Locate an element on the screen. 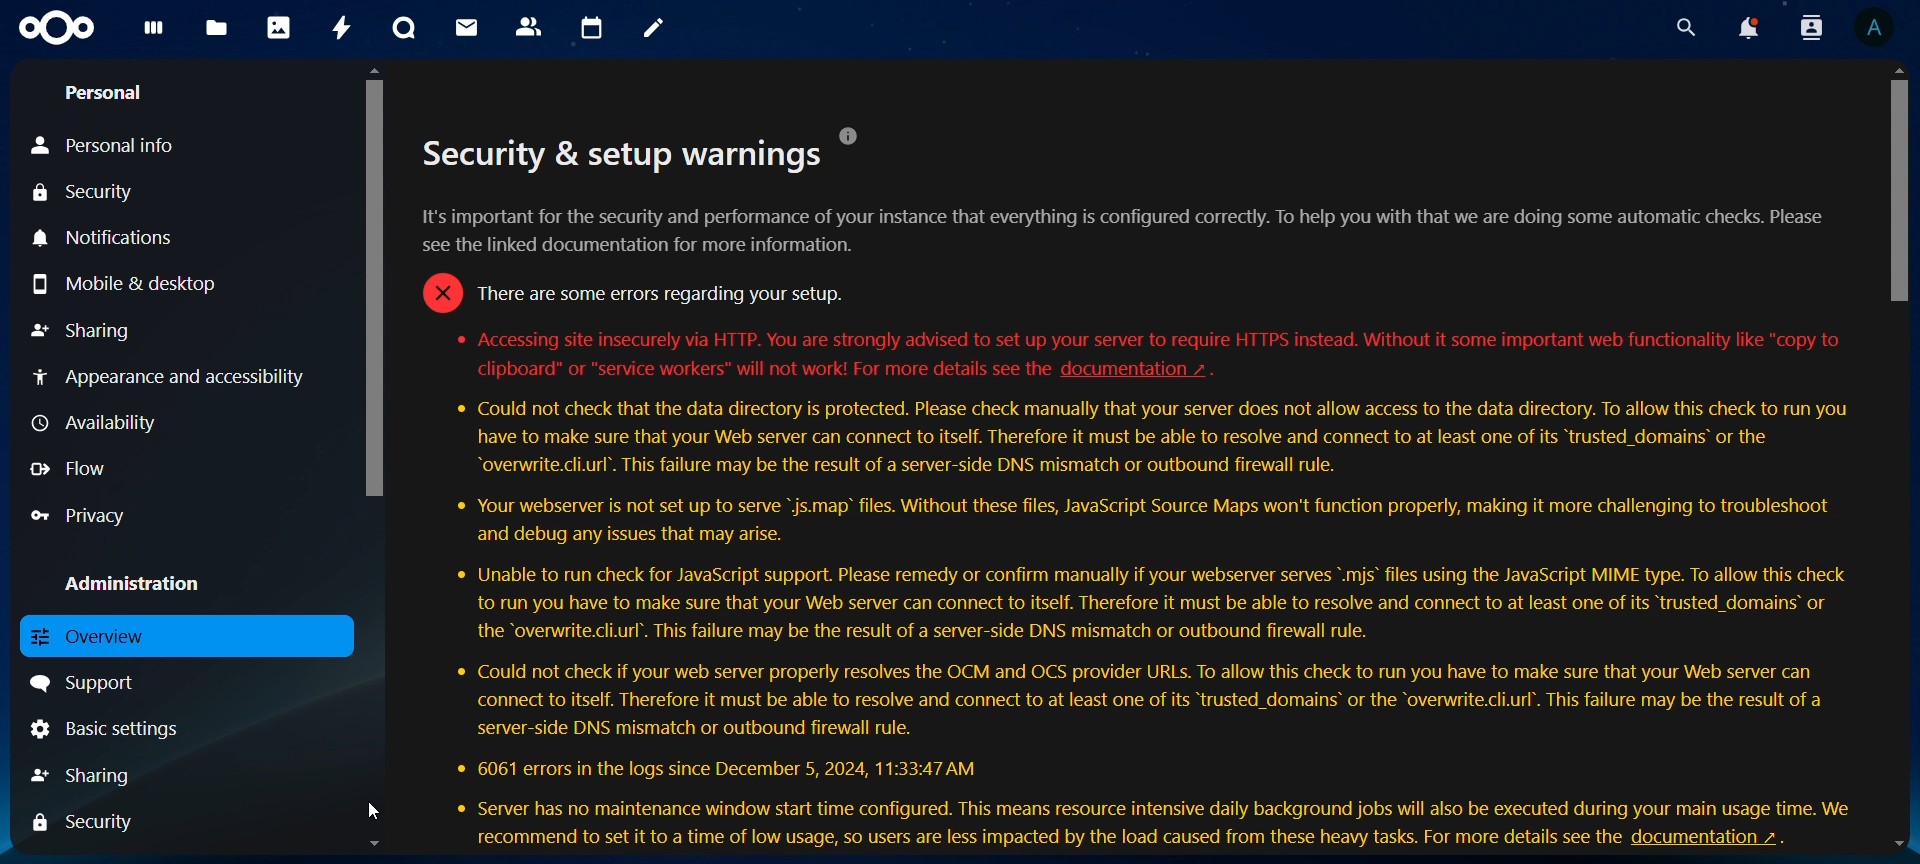 This screenshot has height=864, width=1920. overview is located at coordinates (101, 633).